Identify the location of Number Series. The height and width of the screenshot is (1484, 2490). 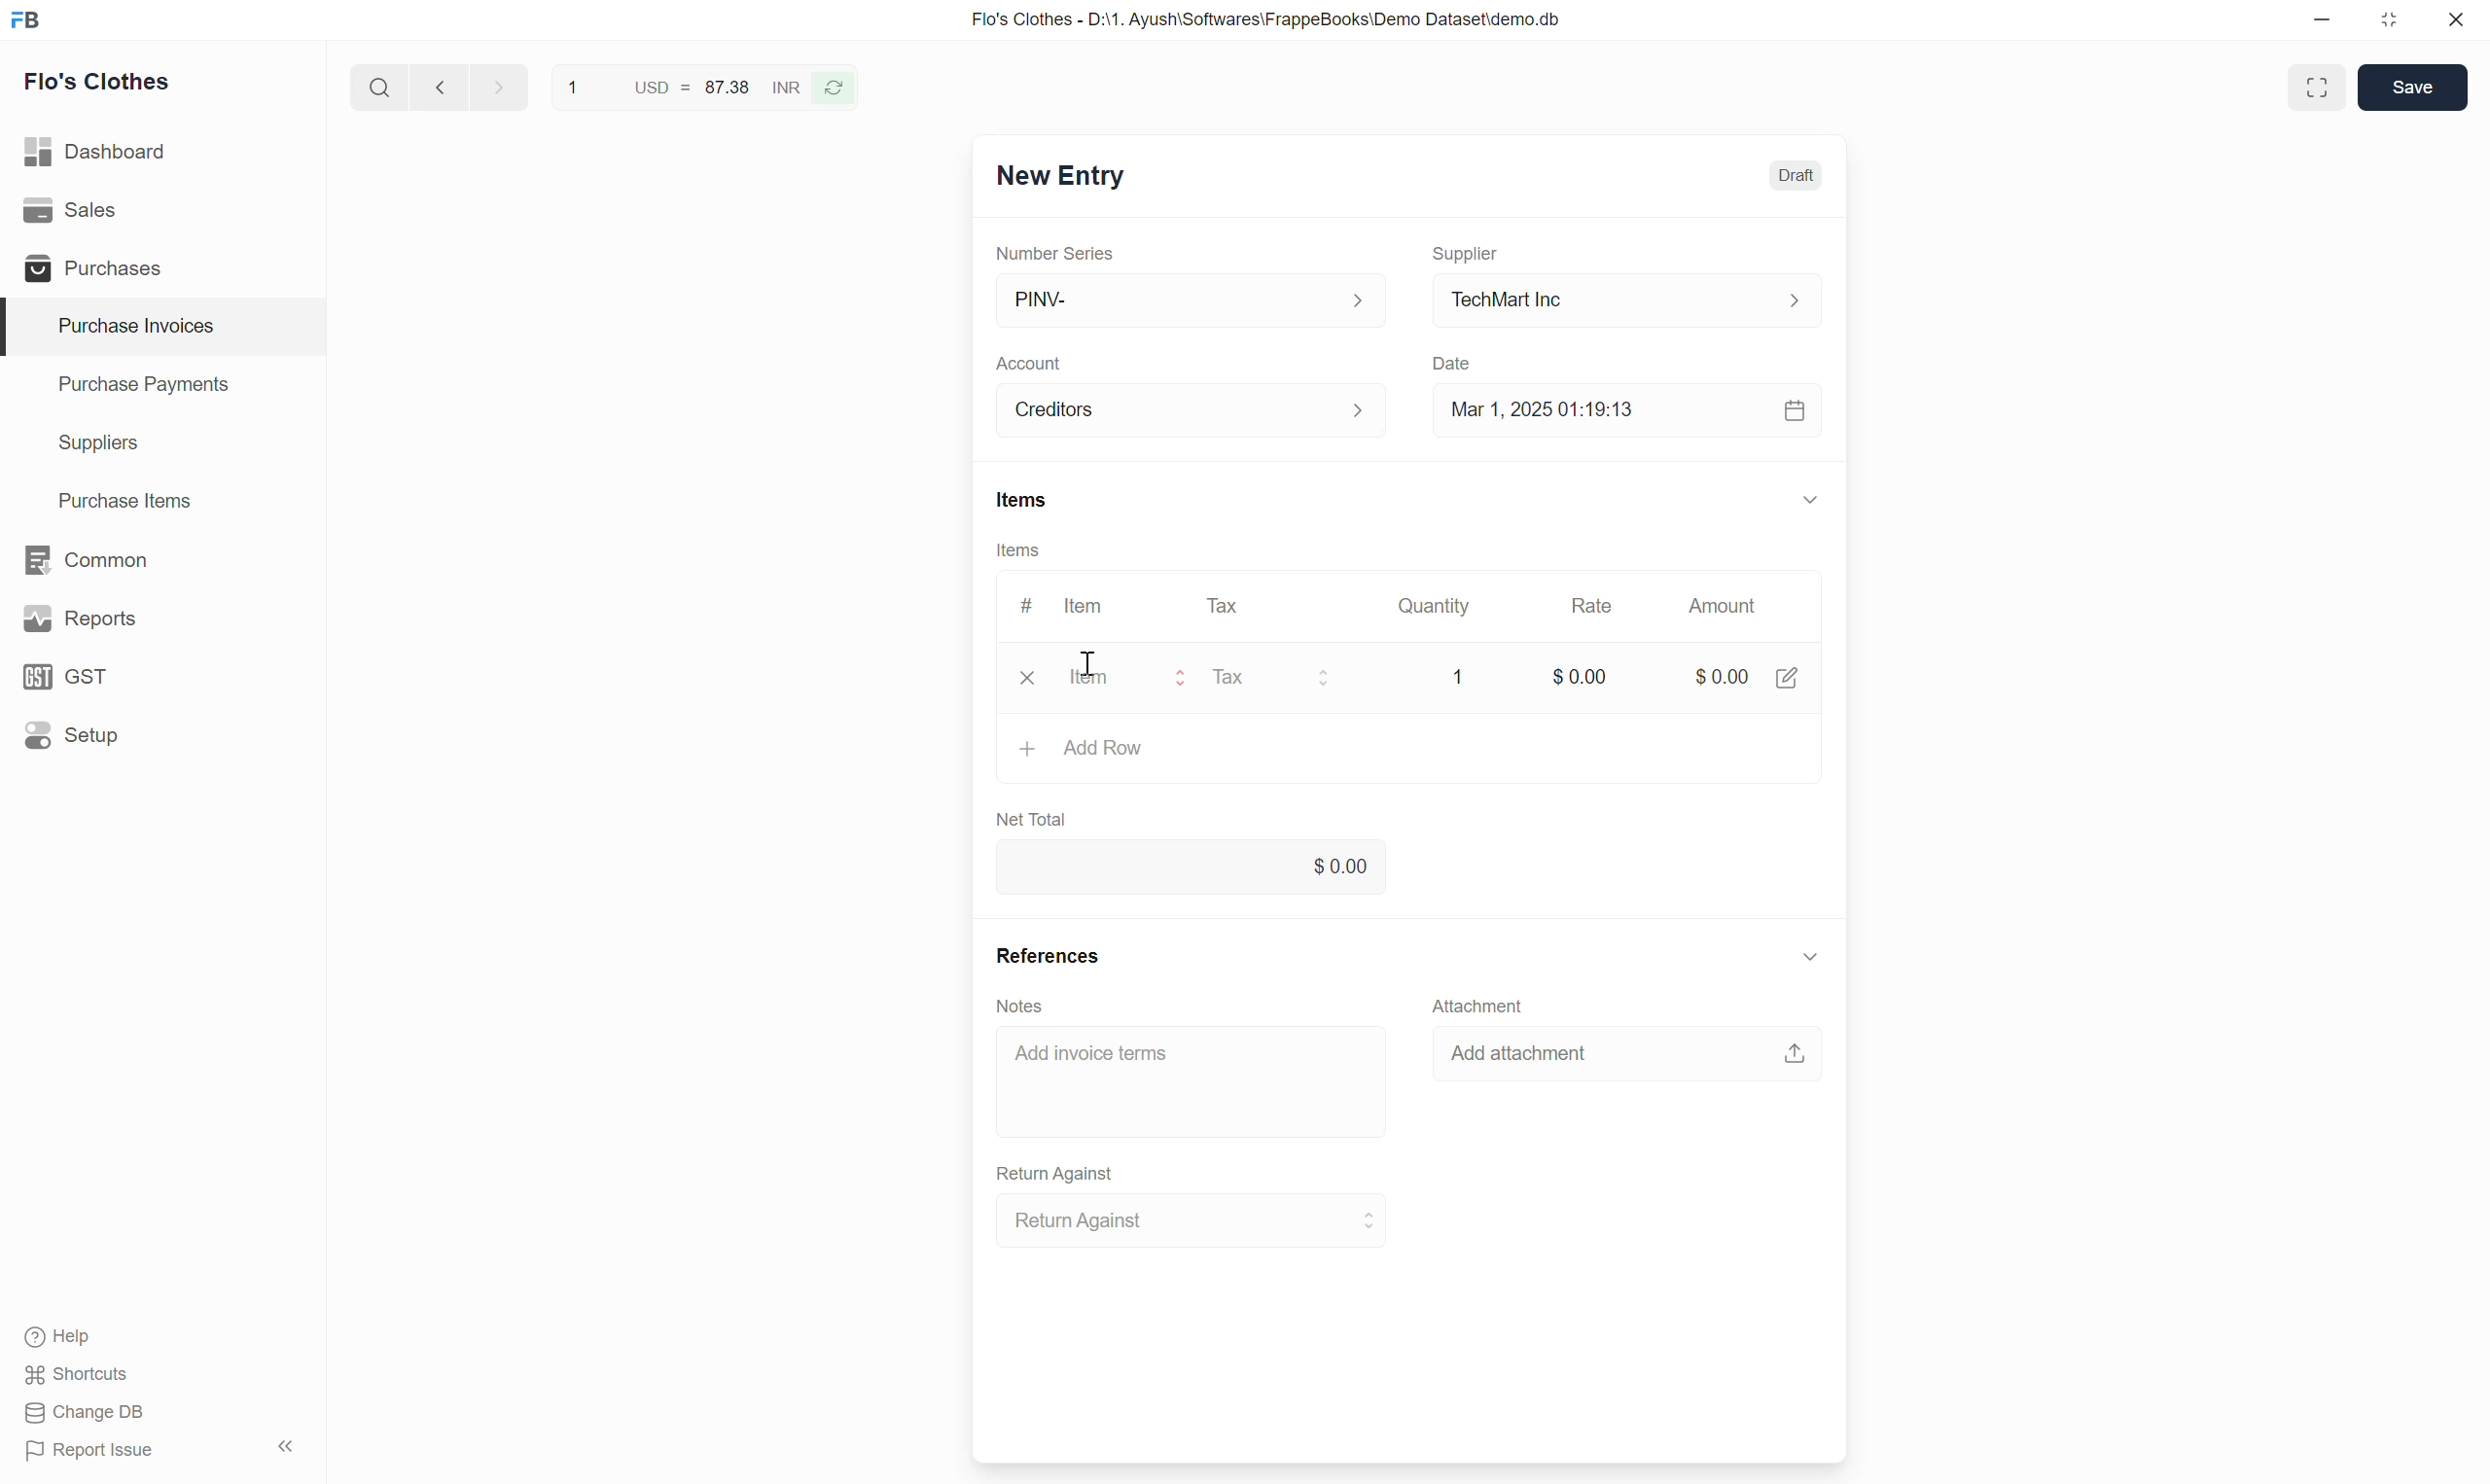
(1066, 251).